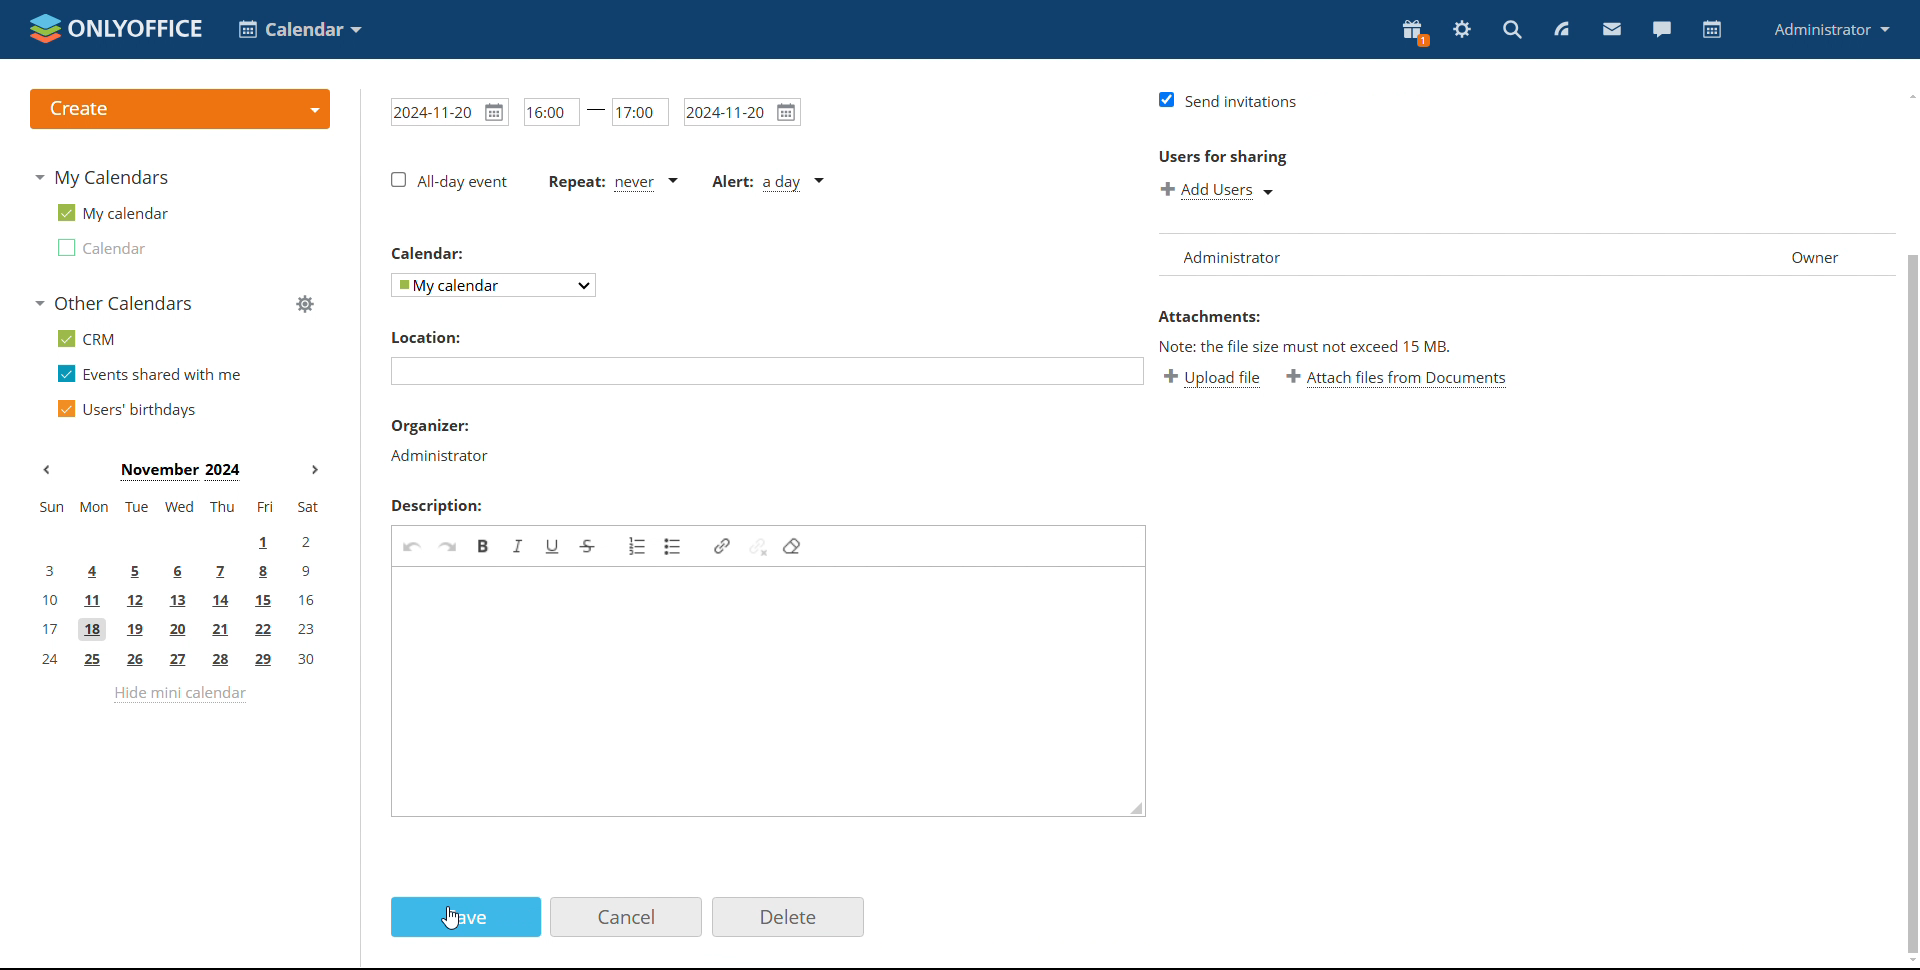 The image size is (1920, 970). What do you see at coordinates (299, 29) in the screenshot?
I see `select application` at bounding box center [299, 29].